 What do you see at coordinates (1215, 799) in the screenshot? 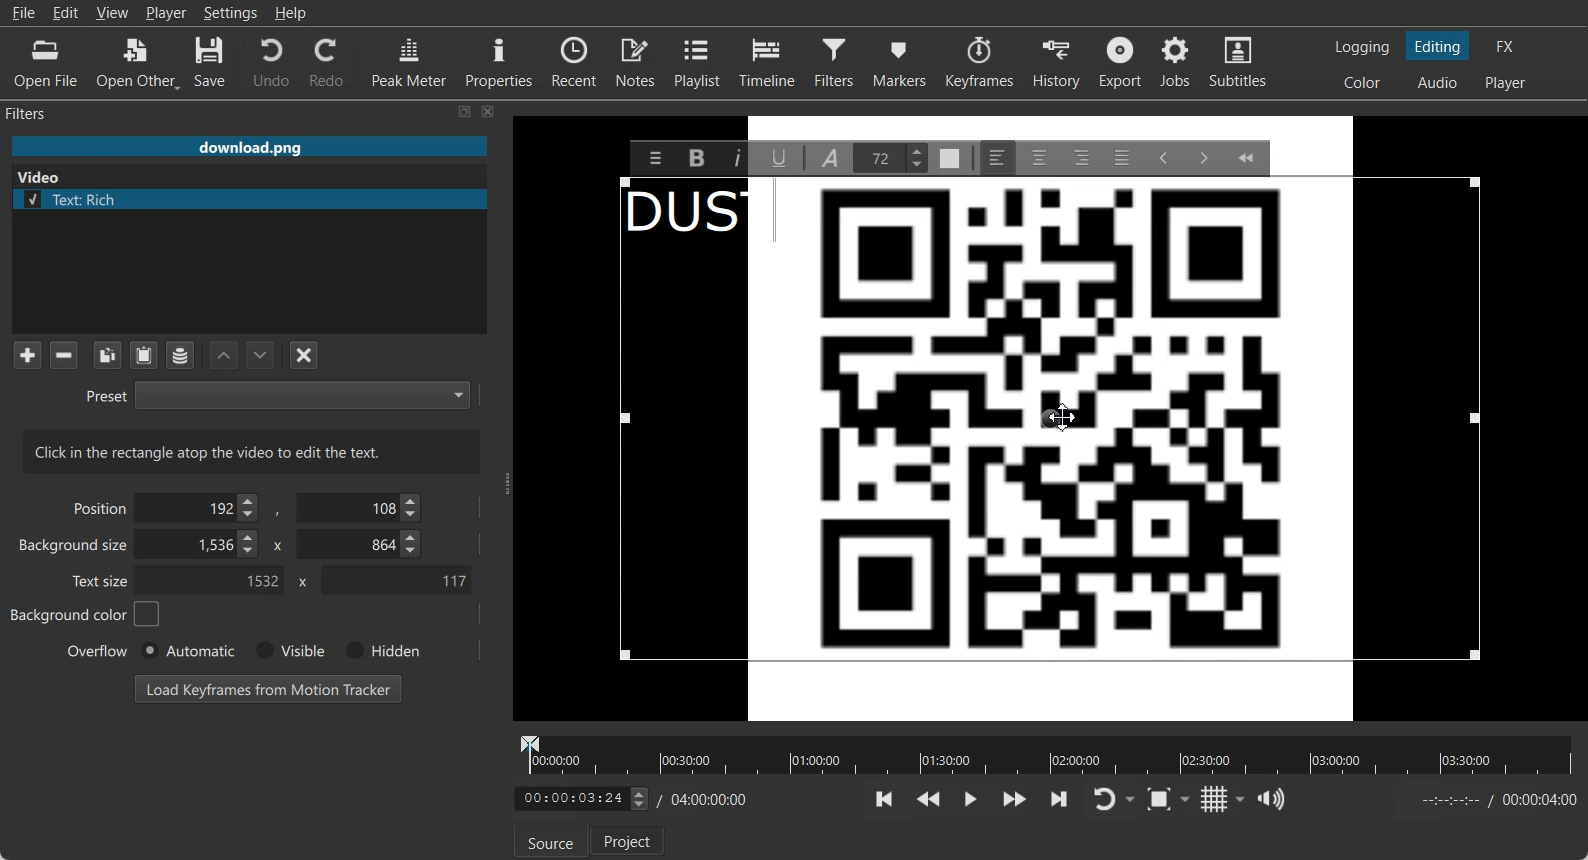
I see `Toggle grid display on the player` at bounding box center [1215, 799].